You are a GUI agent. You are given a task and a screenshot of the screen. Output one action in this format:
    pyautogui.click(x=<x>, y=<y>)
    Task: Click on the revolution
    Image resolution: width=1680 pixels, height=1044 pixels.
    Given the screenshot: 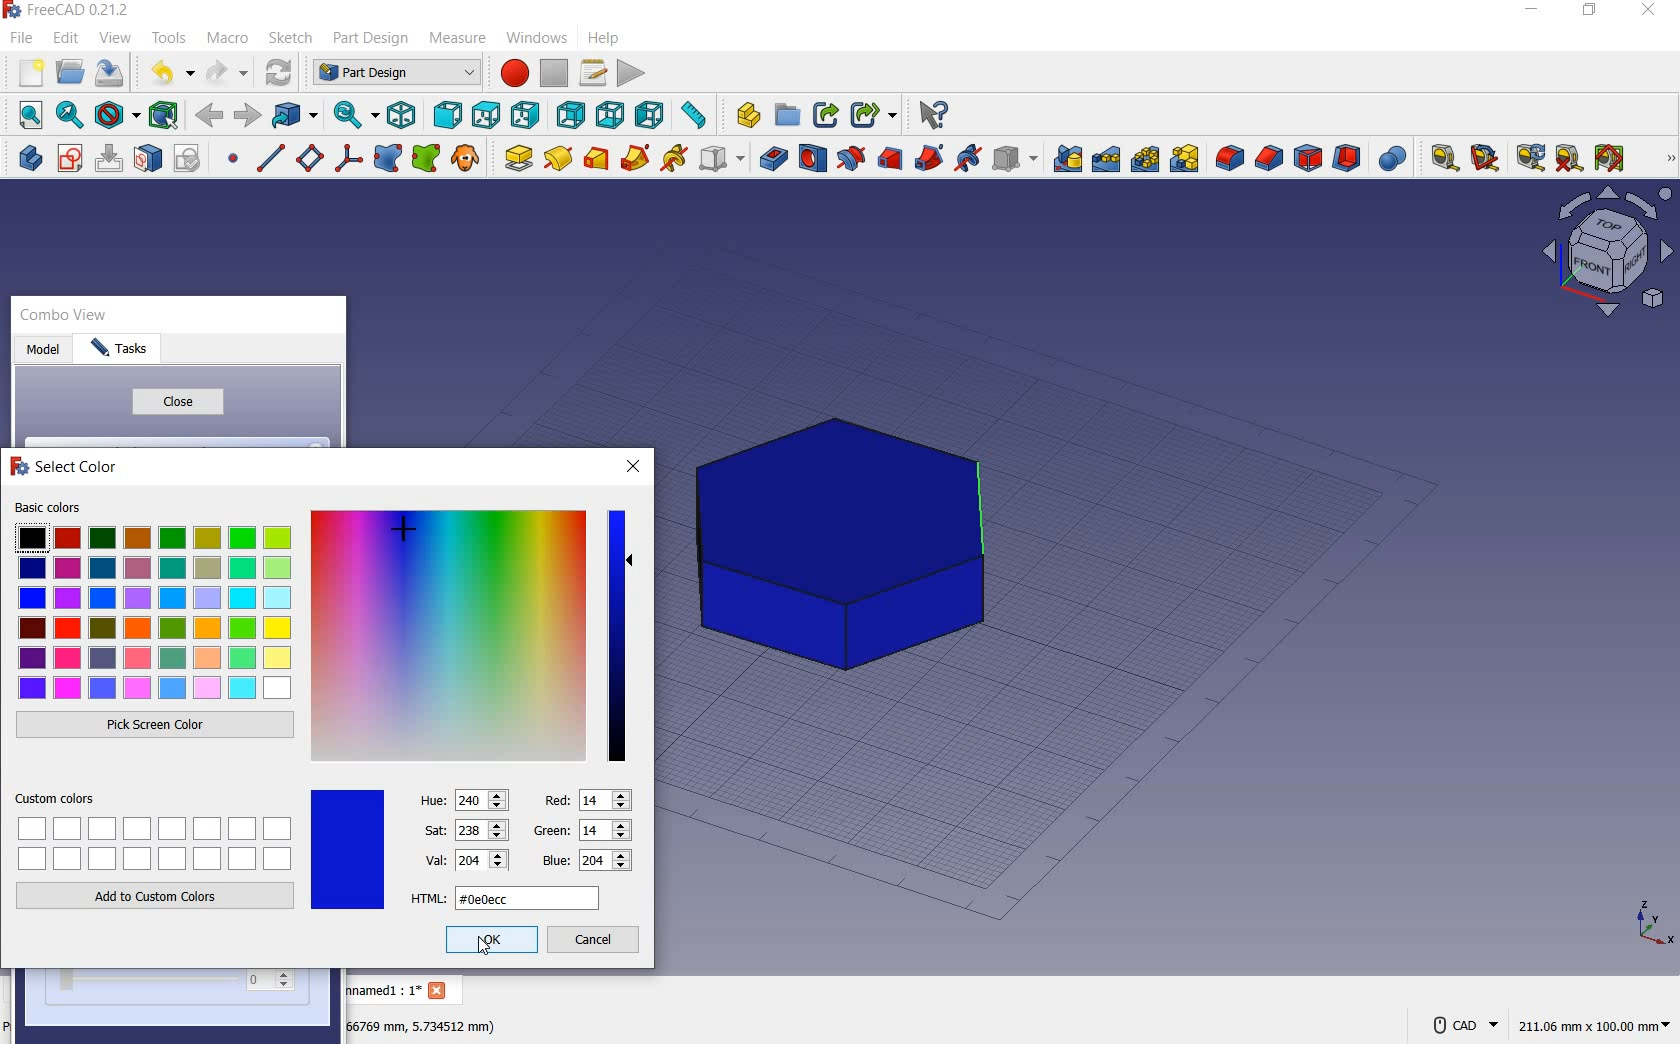 What is the action you would take?
    pyautogui.click(x=558, y=157)
    